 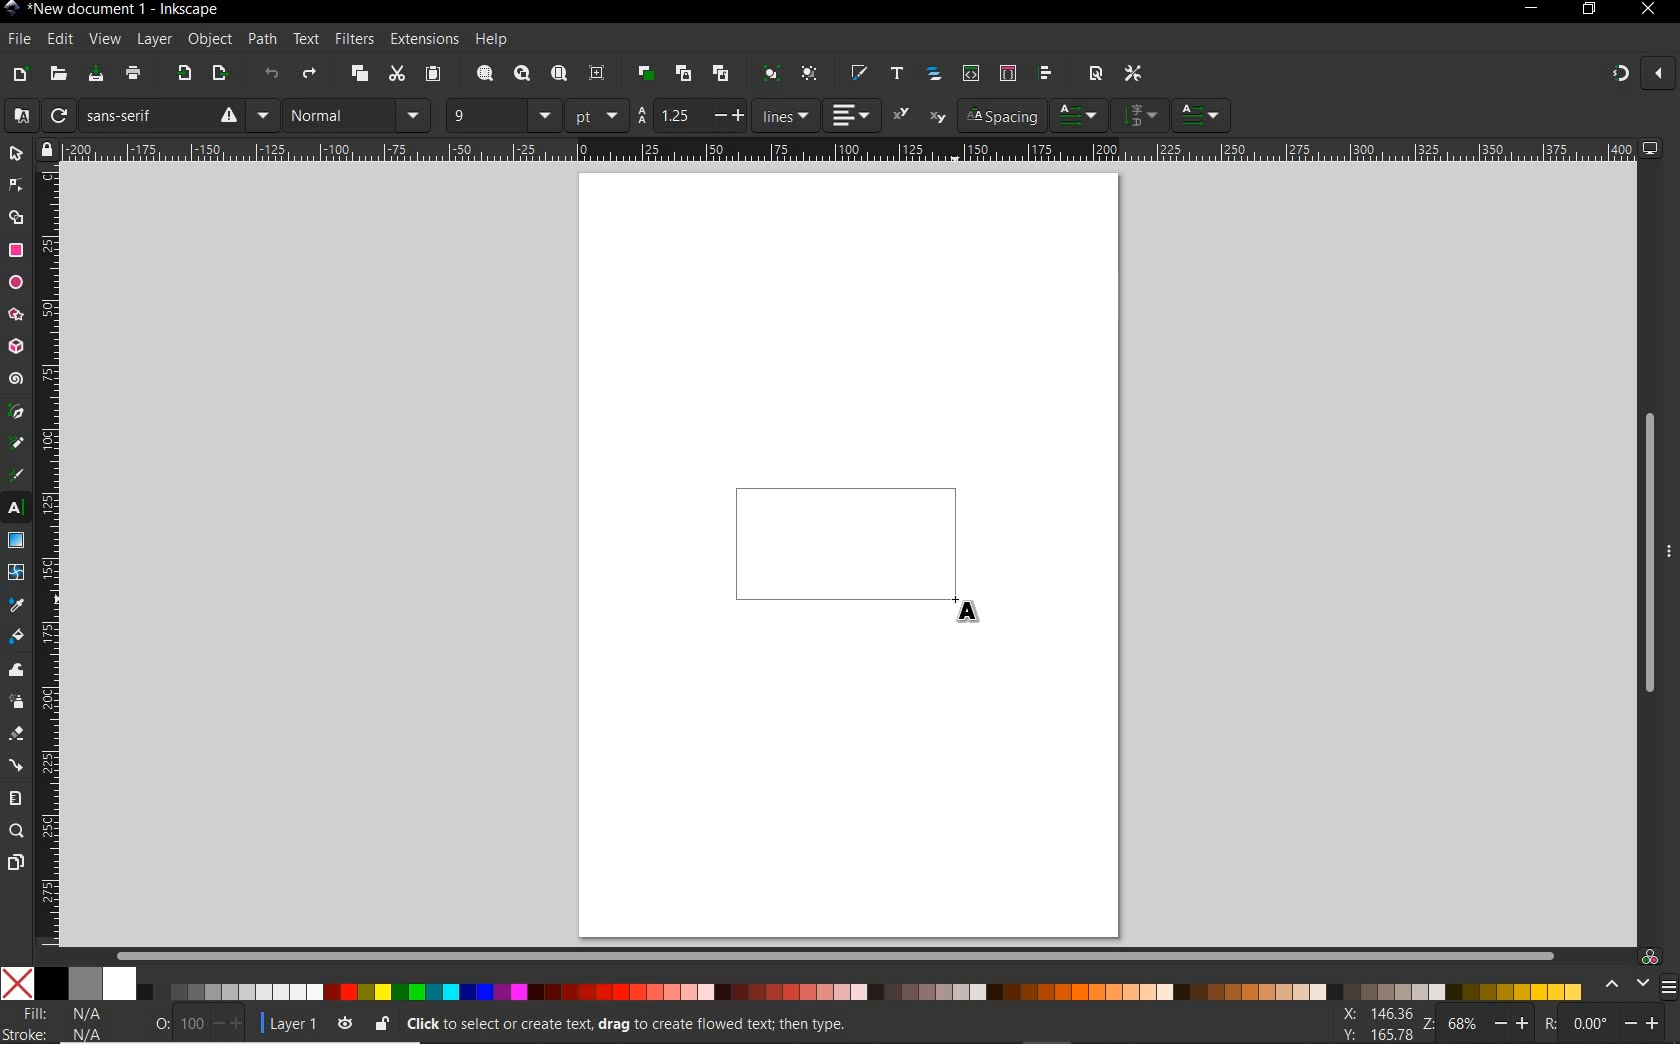 What do you see at coordinates (848, 149) in the screenshot?
I see `ruler` at bounding box center [848, 149].